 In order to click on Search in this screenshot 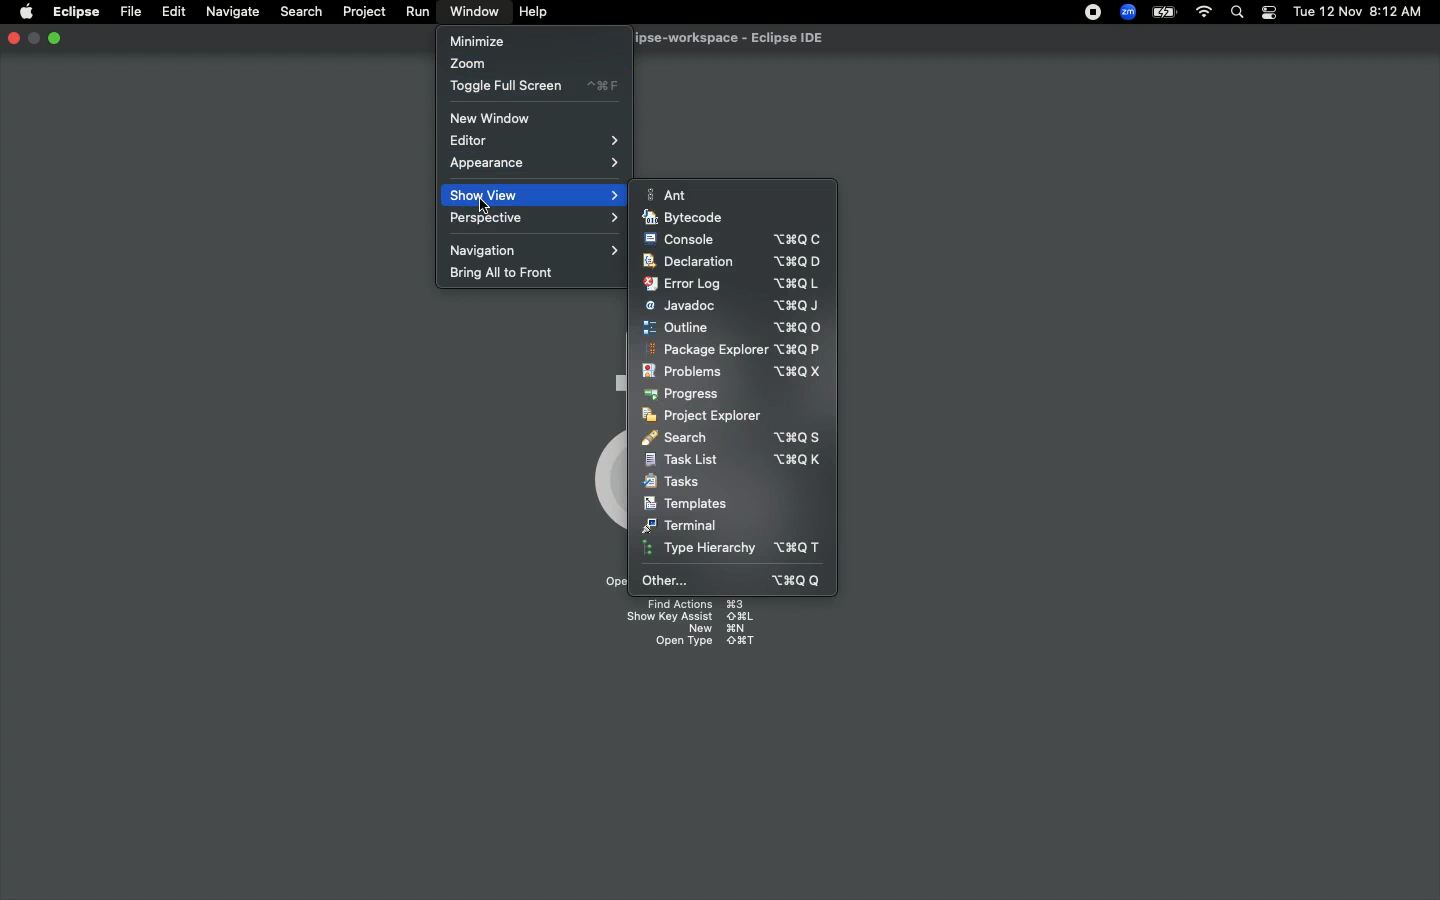, I will do `click(1239, 13)`.